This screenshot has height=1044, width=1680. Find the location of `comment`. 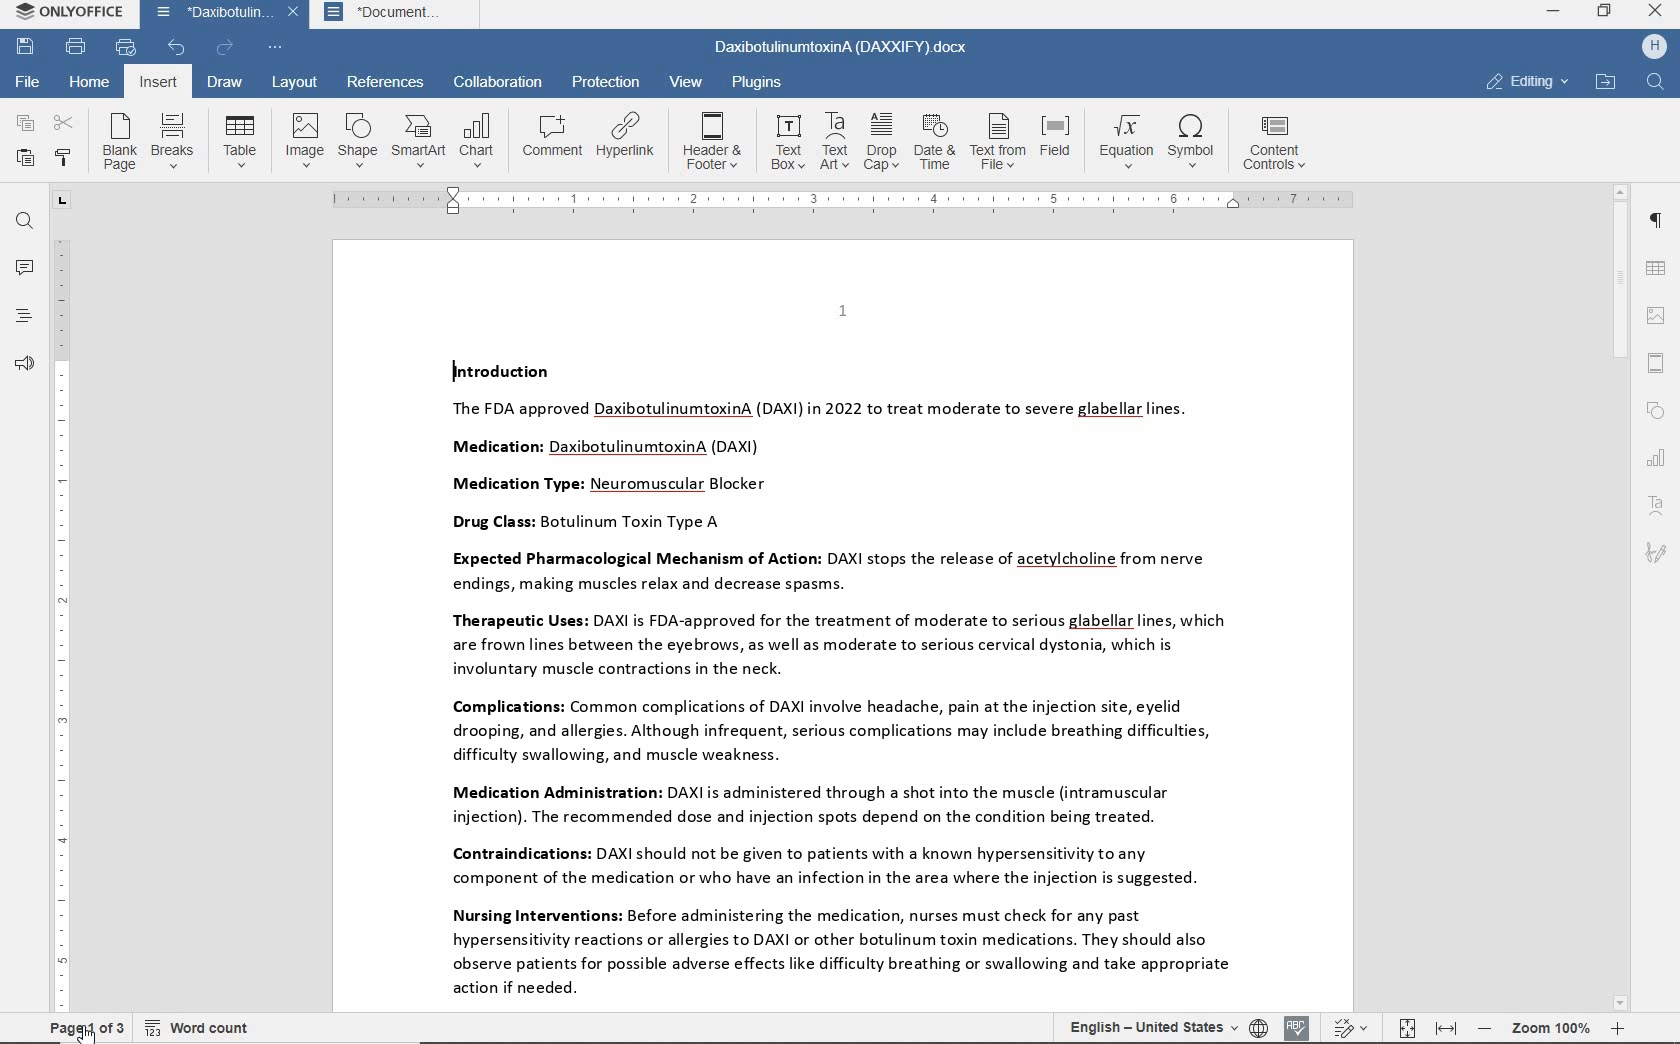

comment is located at coordinates (553, 134).